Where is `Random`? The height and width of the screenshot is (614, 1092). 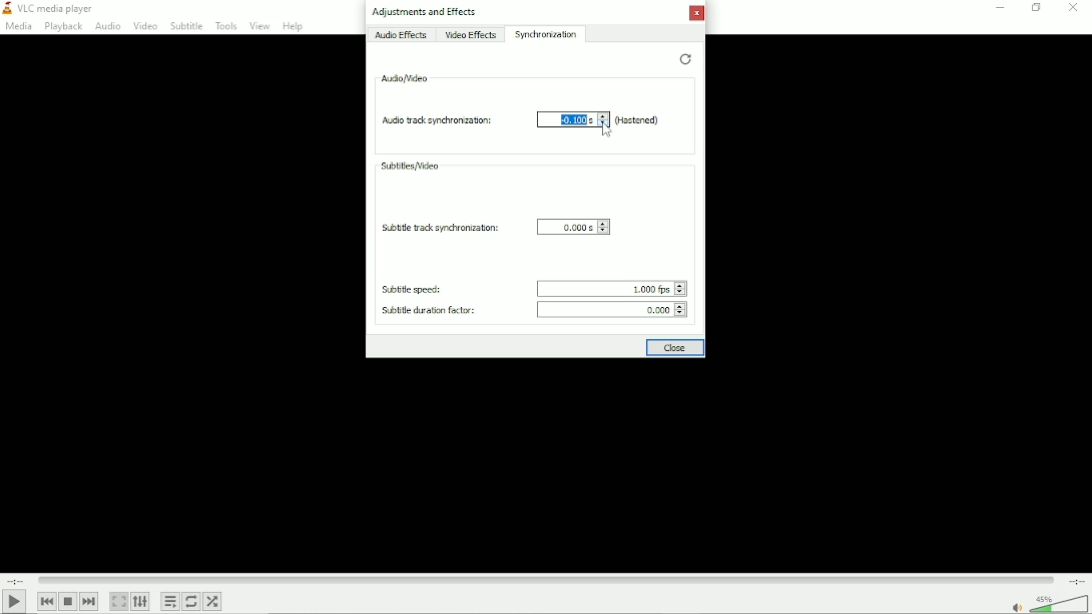 Random is located at coordinates (213, 602).